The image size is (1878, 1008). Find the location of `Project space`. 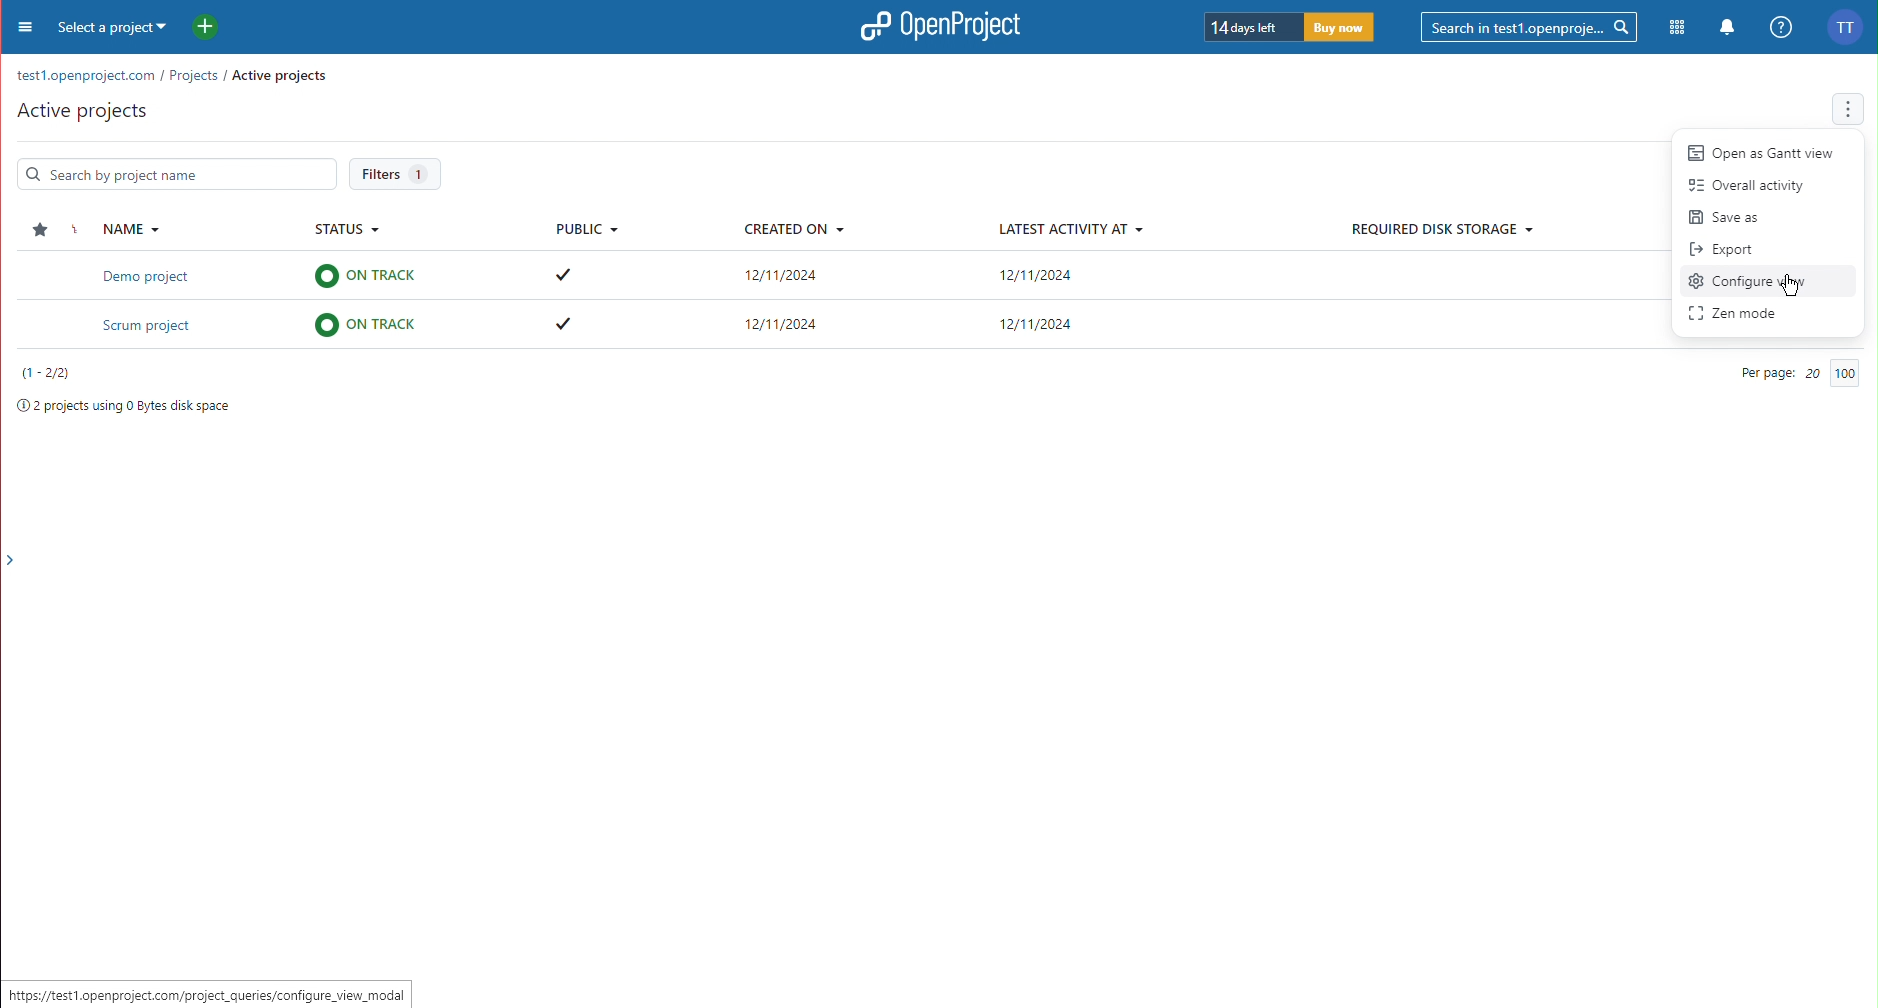

Project space is located at coordinates (144, 402).